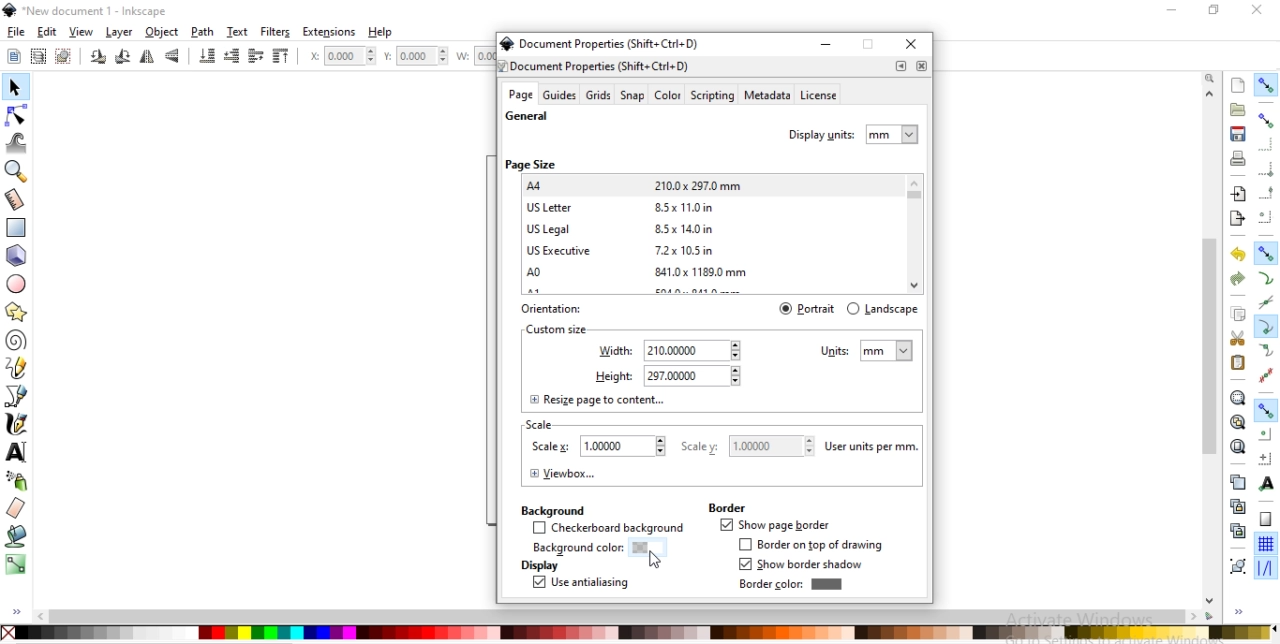 The height and width of the screenshot is (644, 1280). Describe the element at coordinates (774, 526) in the screenshot. I see `show page border` at that location.